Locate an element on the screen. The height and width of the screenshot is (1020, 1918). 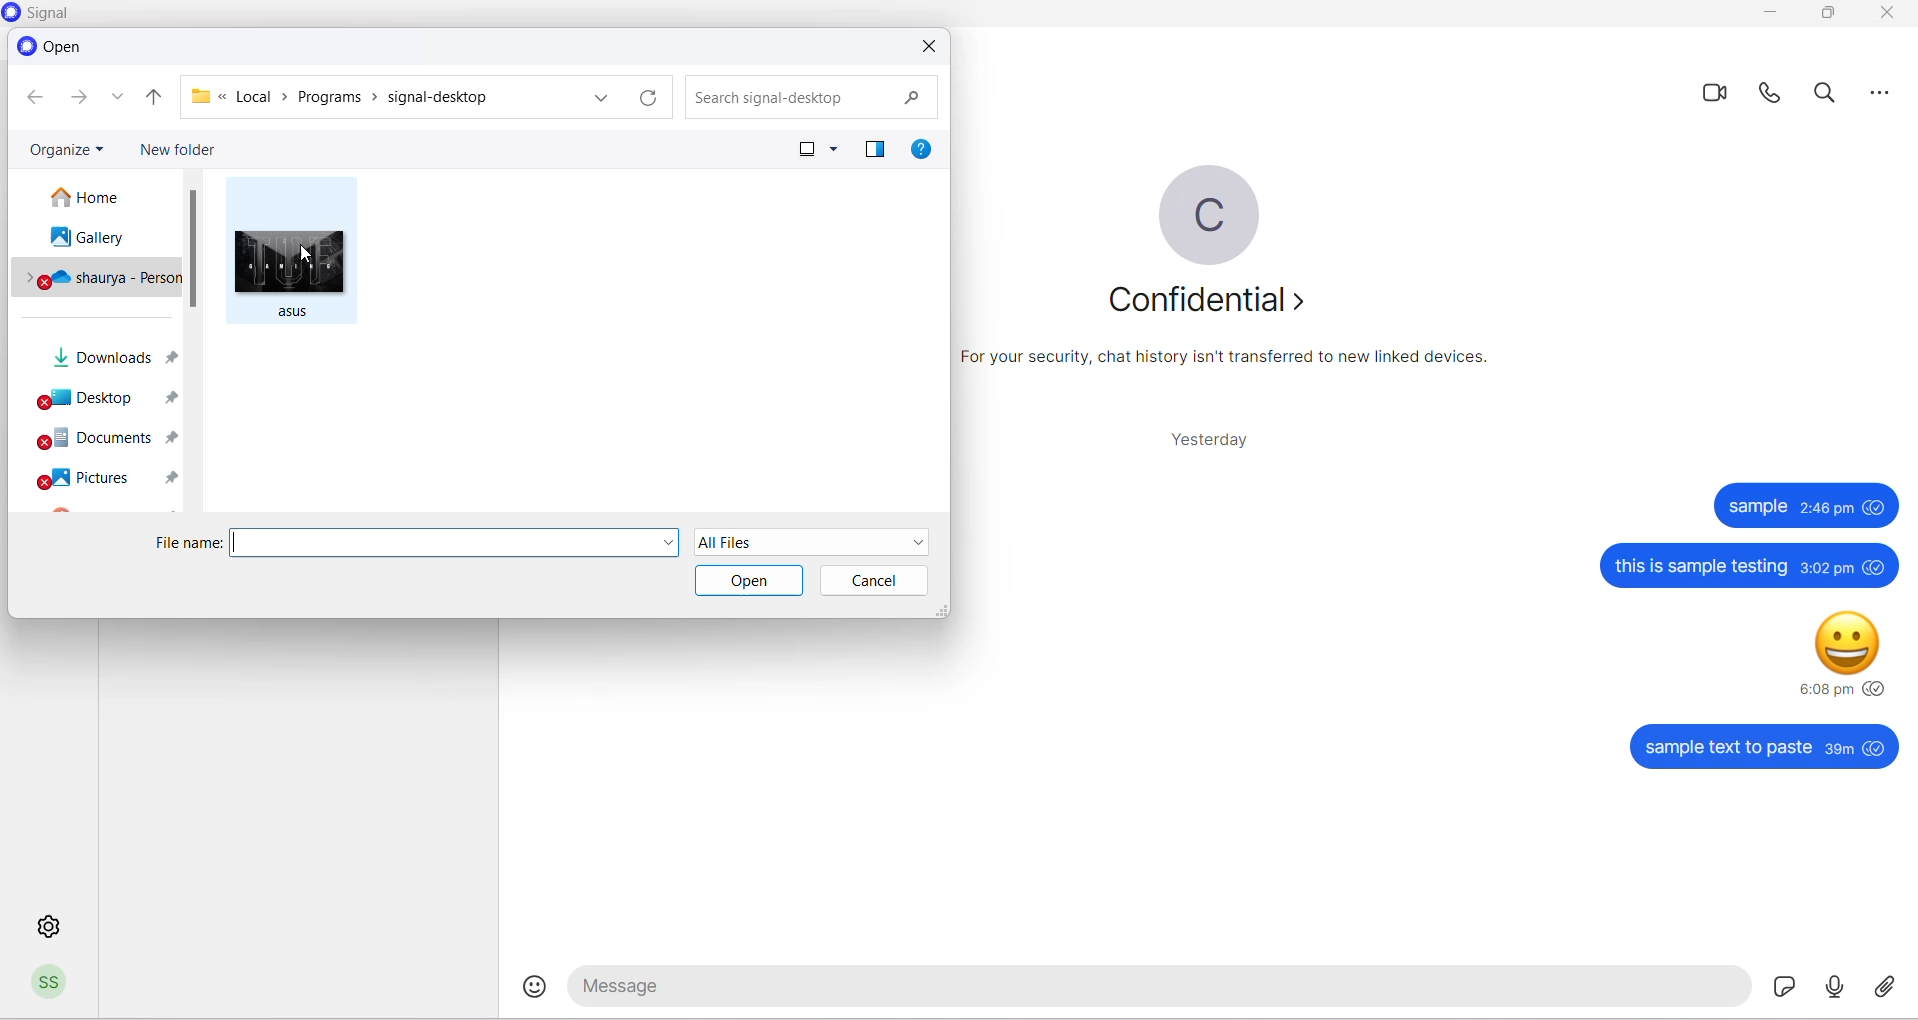
seen is located at coordinates (1876, 566).